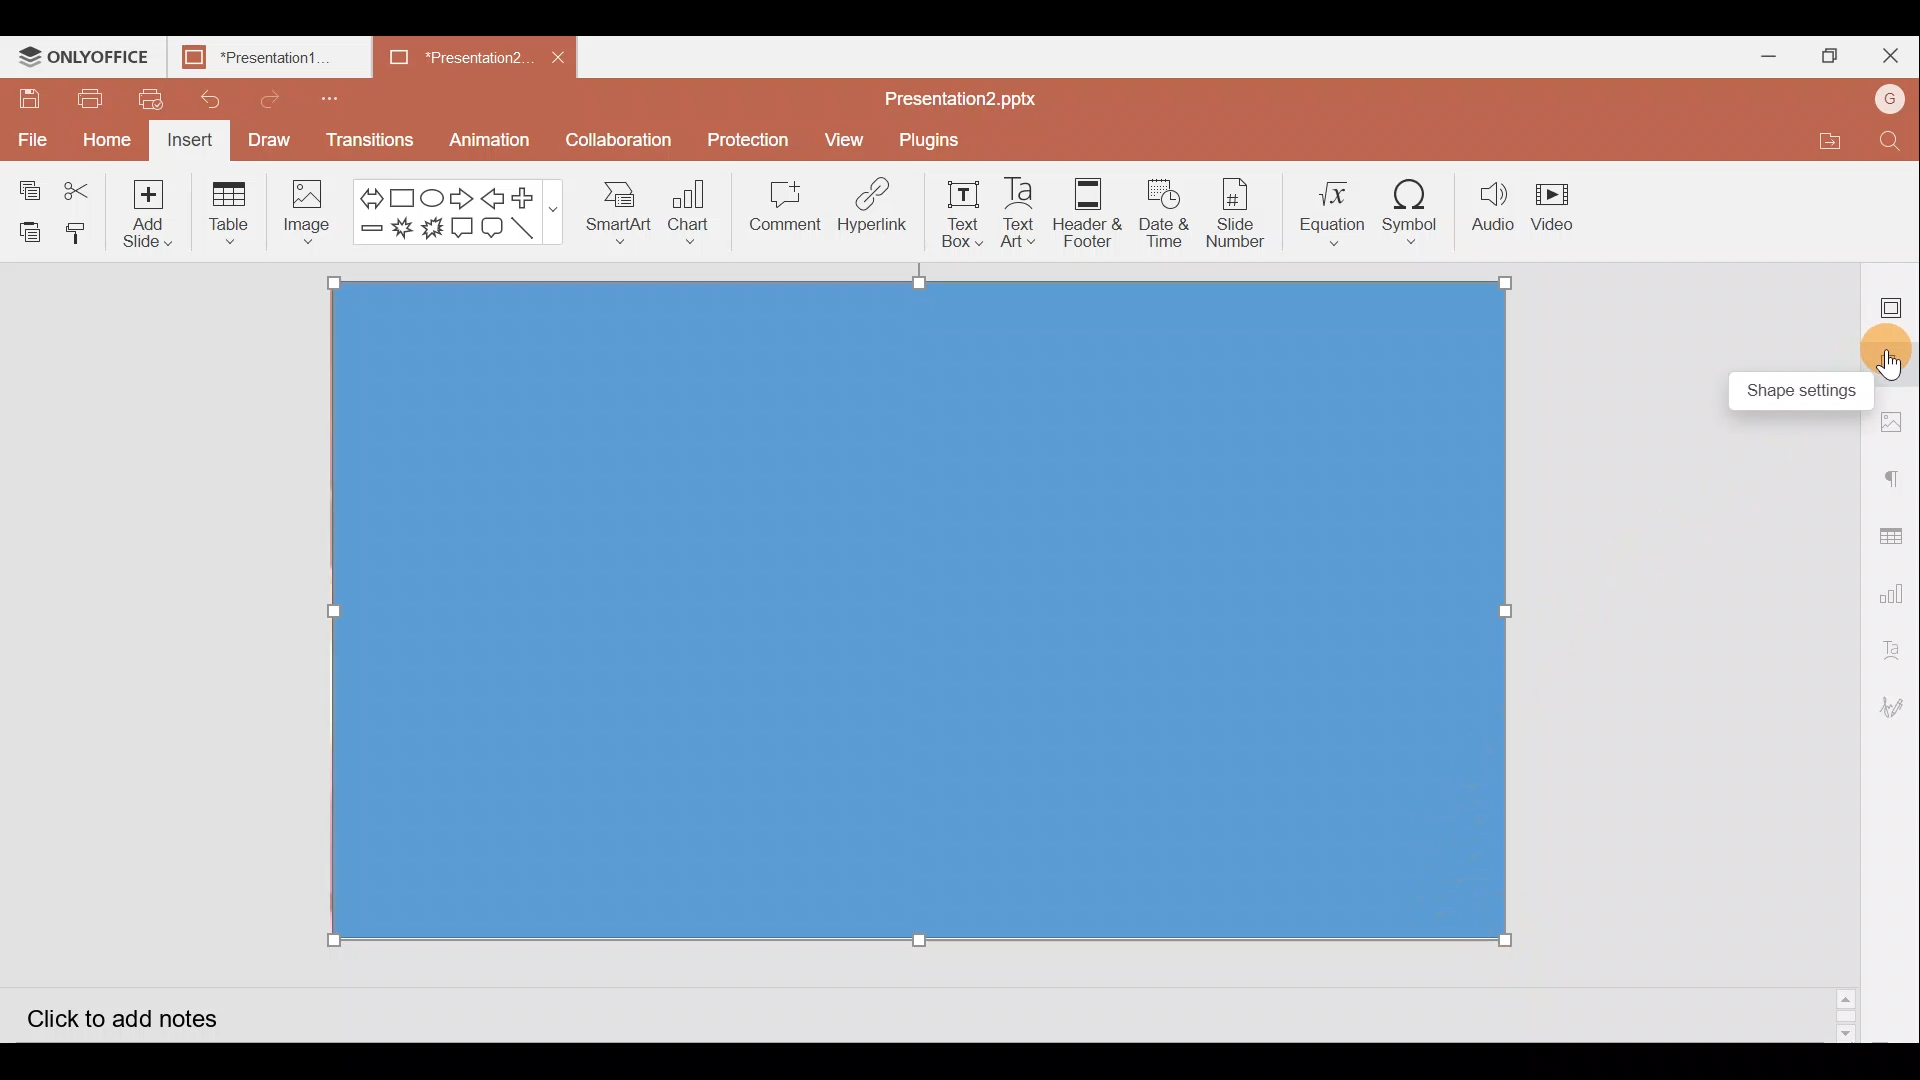 This screenshot has height=1080, width=1920. I want to click on Hyperlink, so click(866, 209).